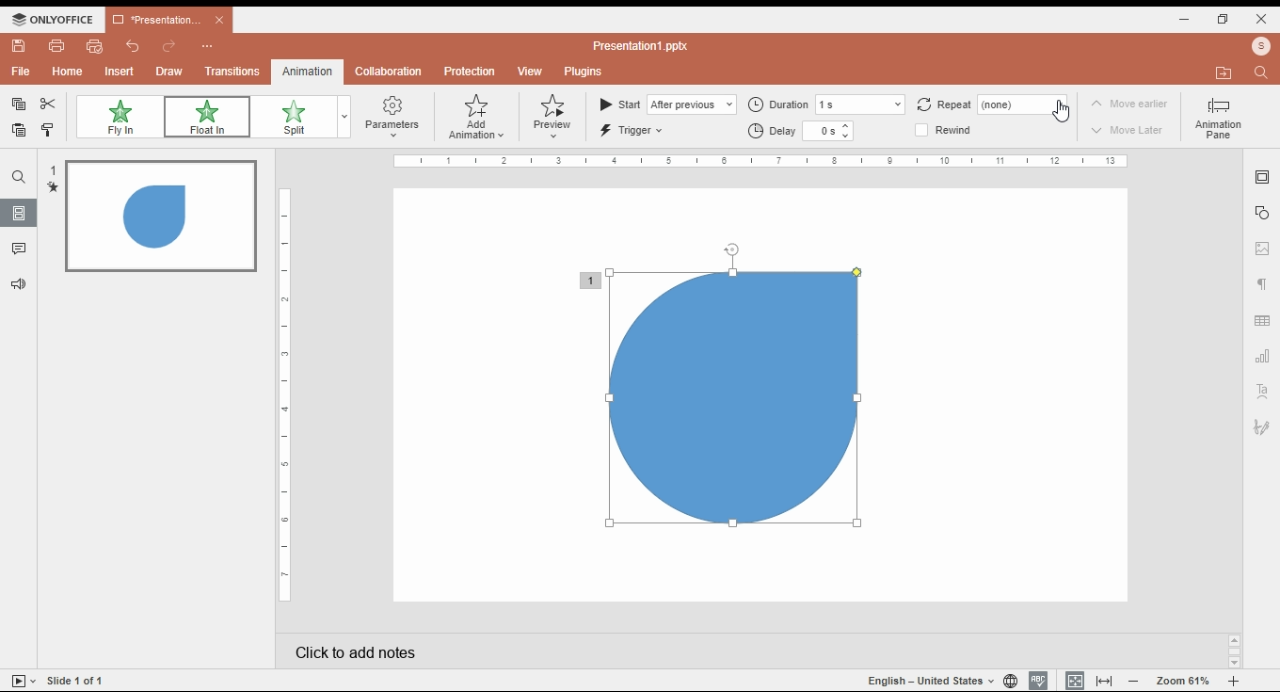  I want to click on find, so click(19, 177).